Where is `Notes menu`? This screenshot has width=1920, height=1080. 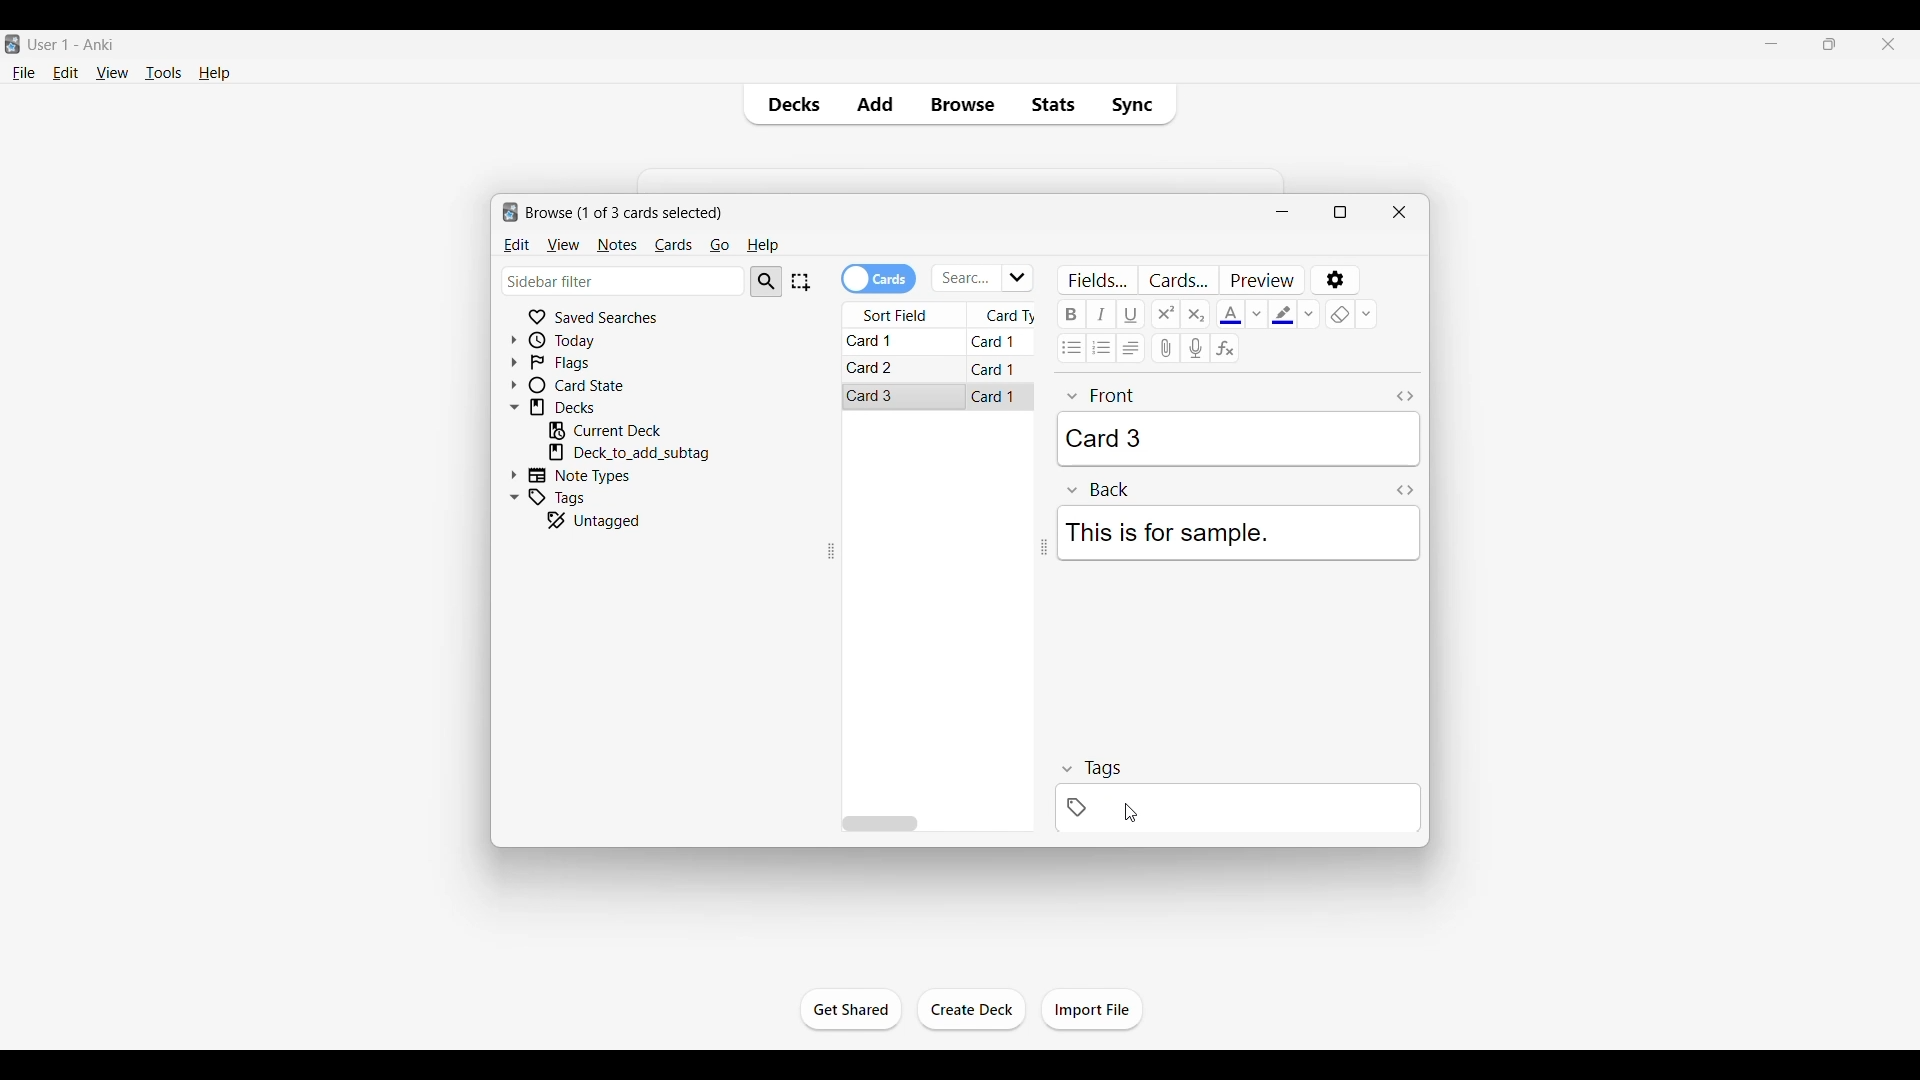
Notes menu is located at coordinates (617, 246).